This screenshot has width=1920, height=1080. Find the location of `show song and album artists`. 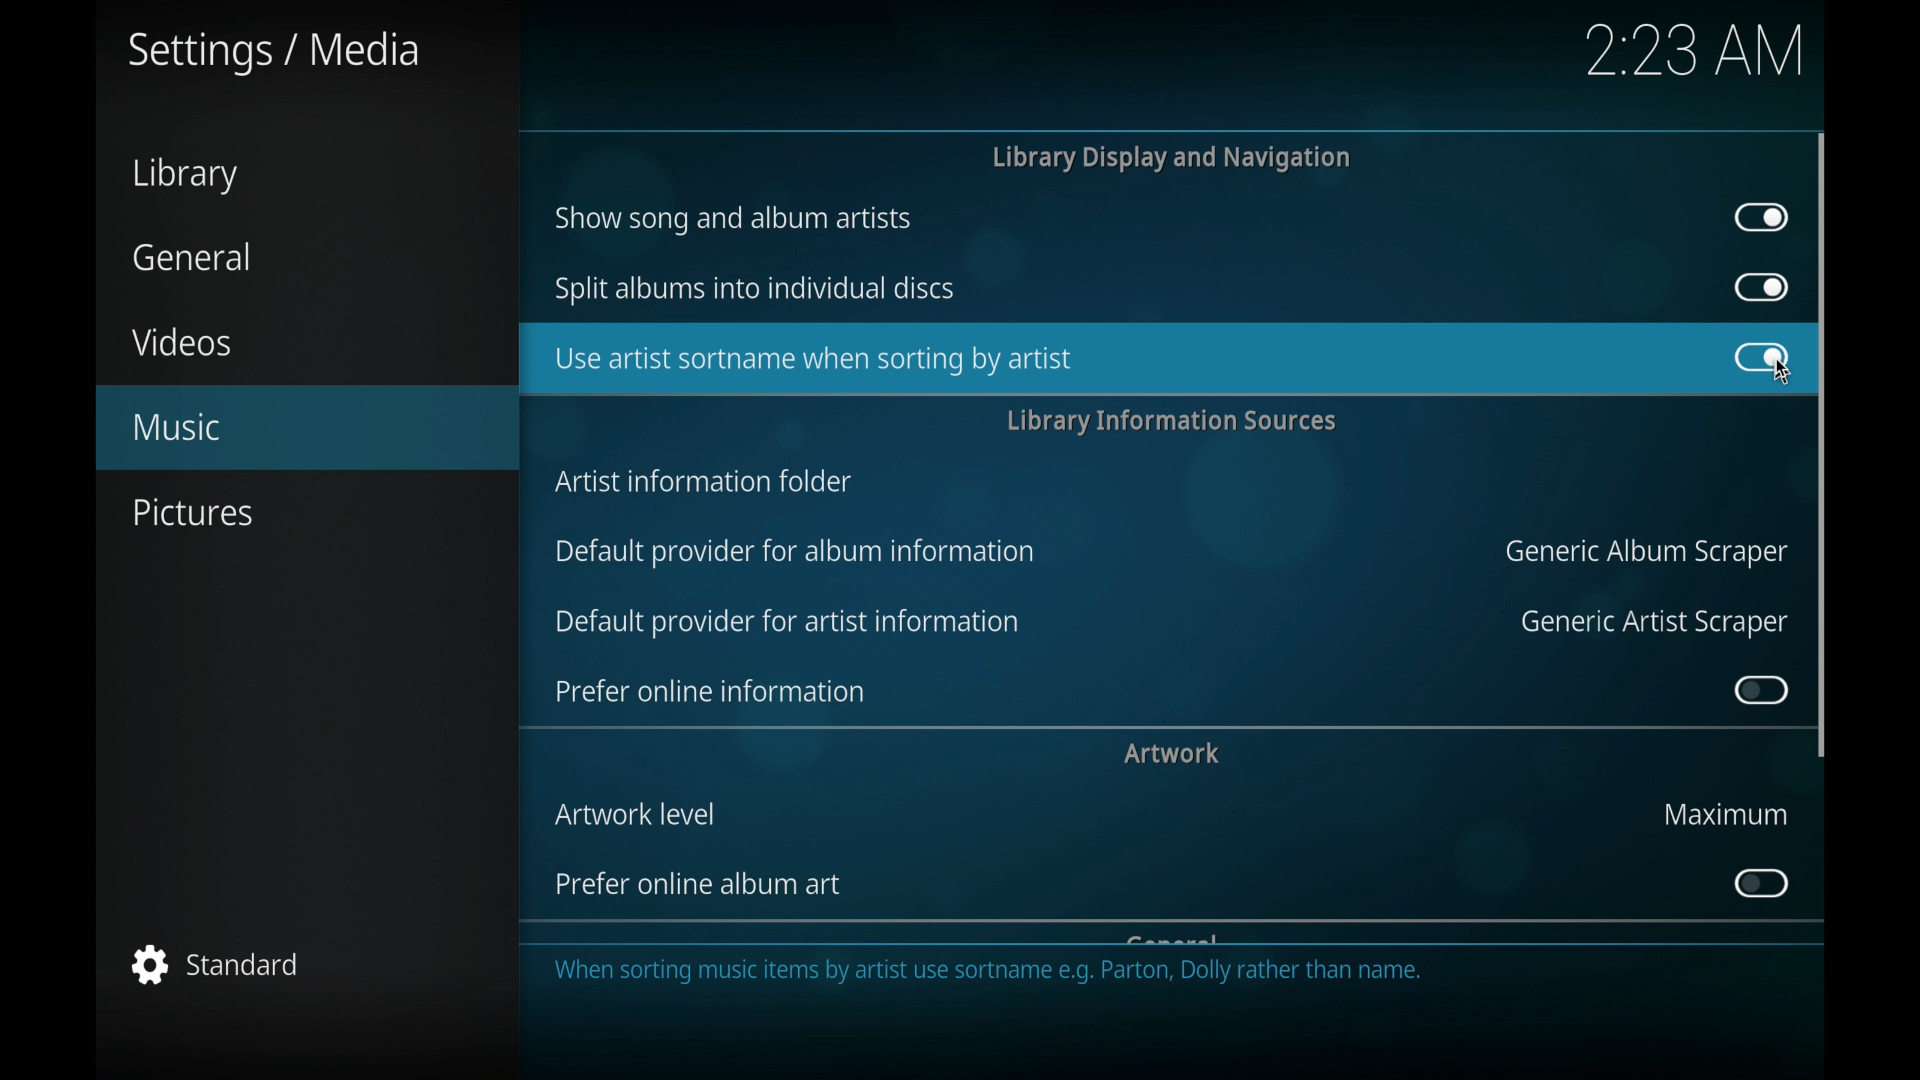

show song and album artists is located at coordinates (734, 219).